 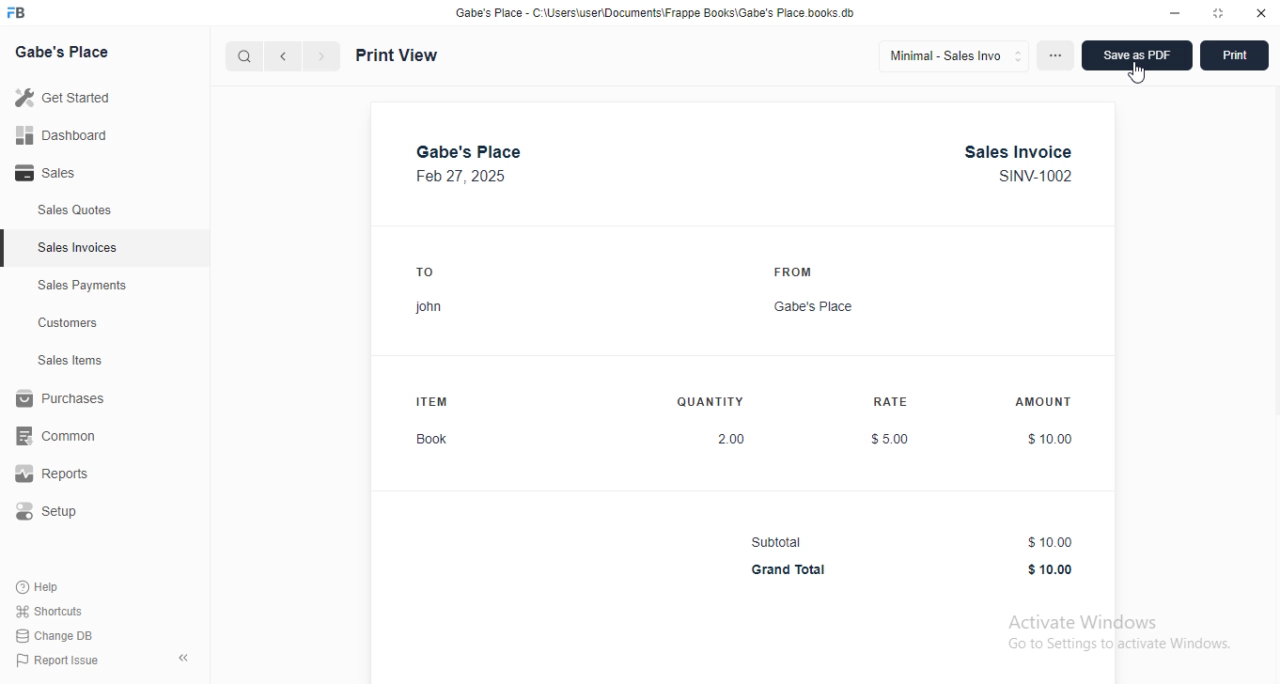 I want to click on gabe's place, so click(x=468, y=152).